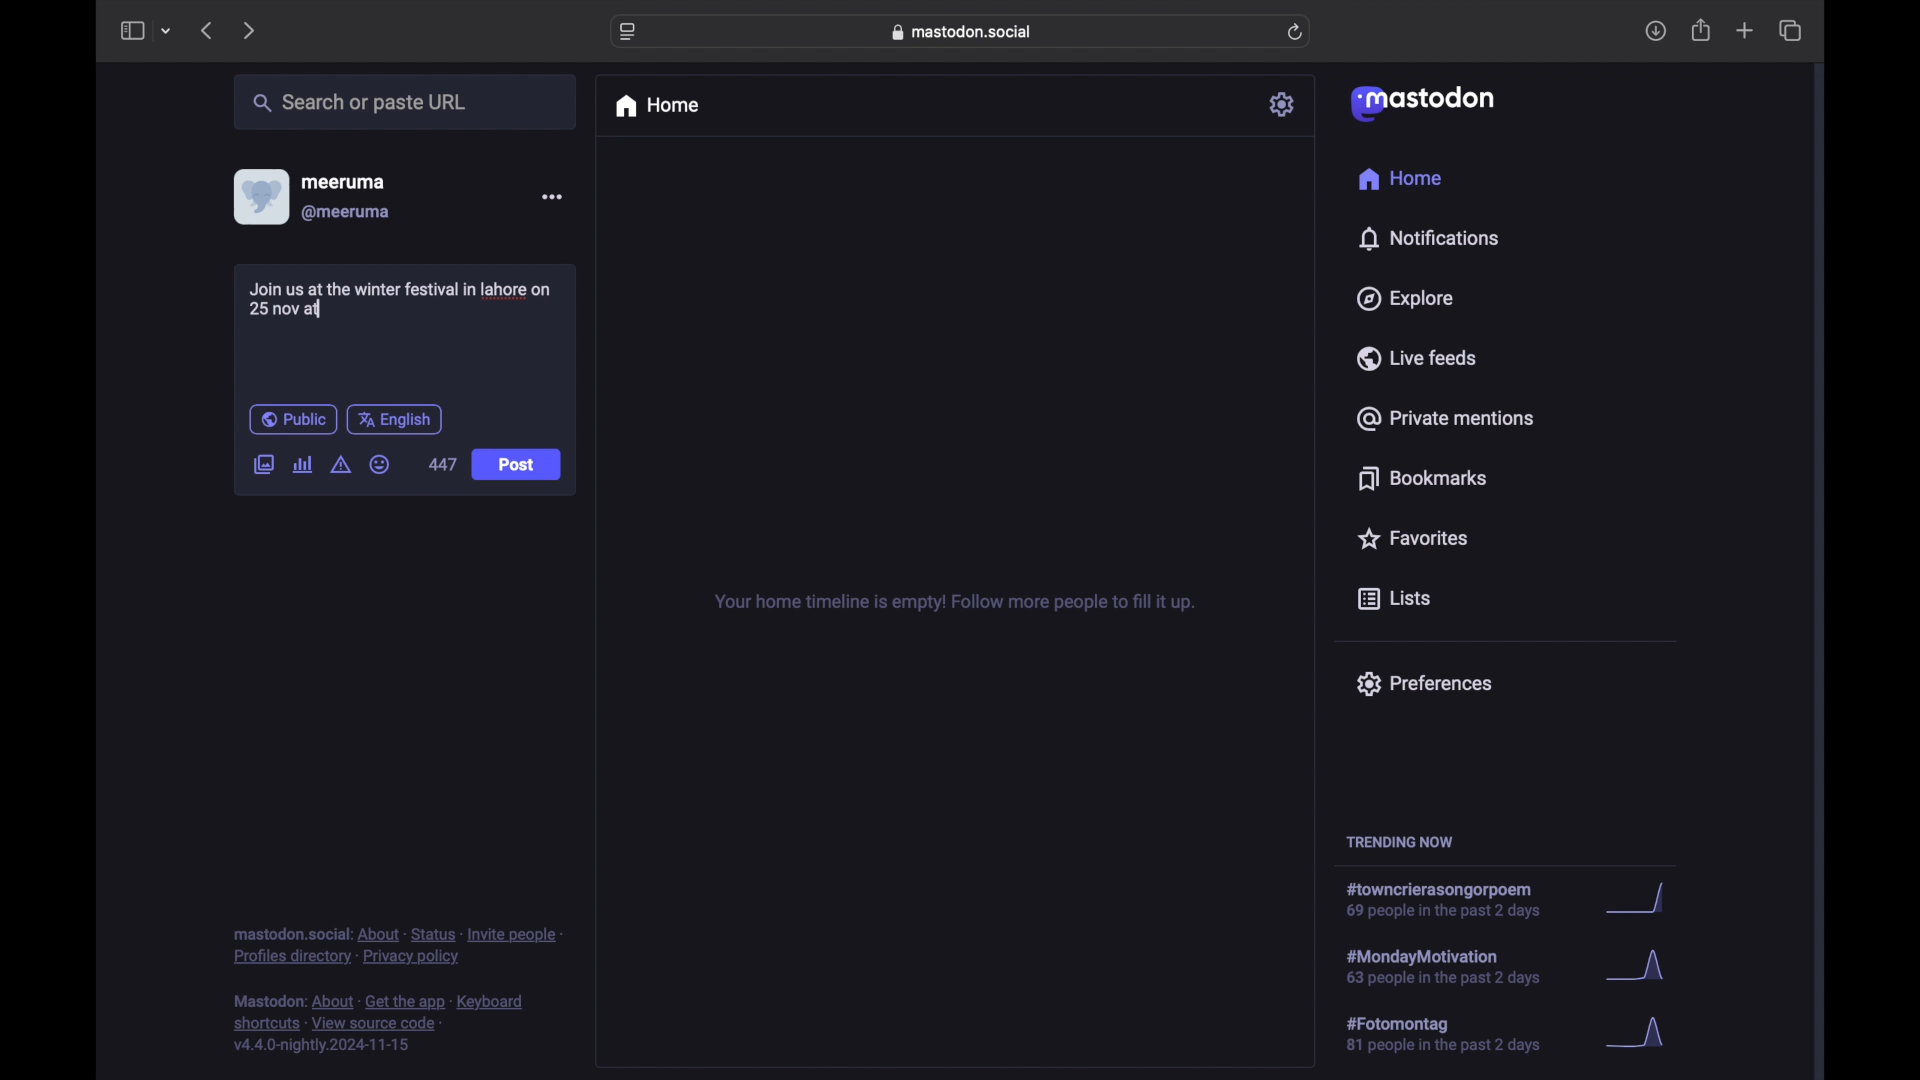 This screenshot has width=1920, height=1080. Describe the element at coordinates (1656, 32) in the screenshot. I see `download` at that location.